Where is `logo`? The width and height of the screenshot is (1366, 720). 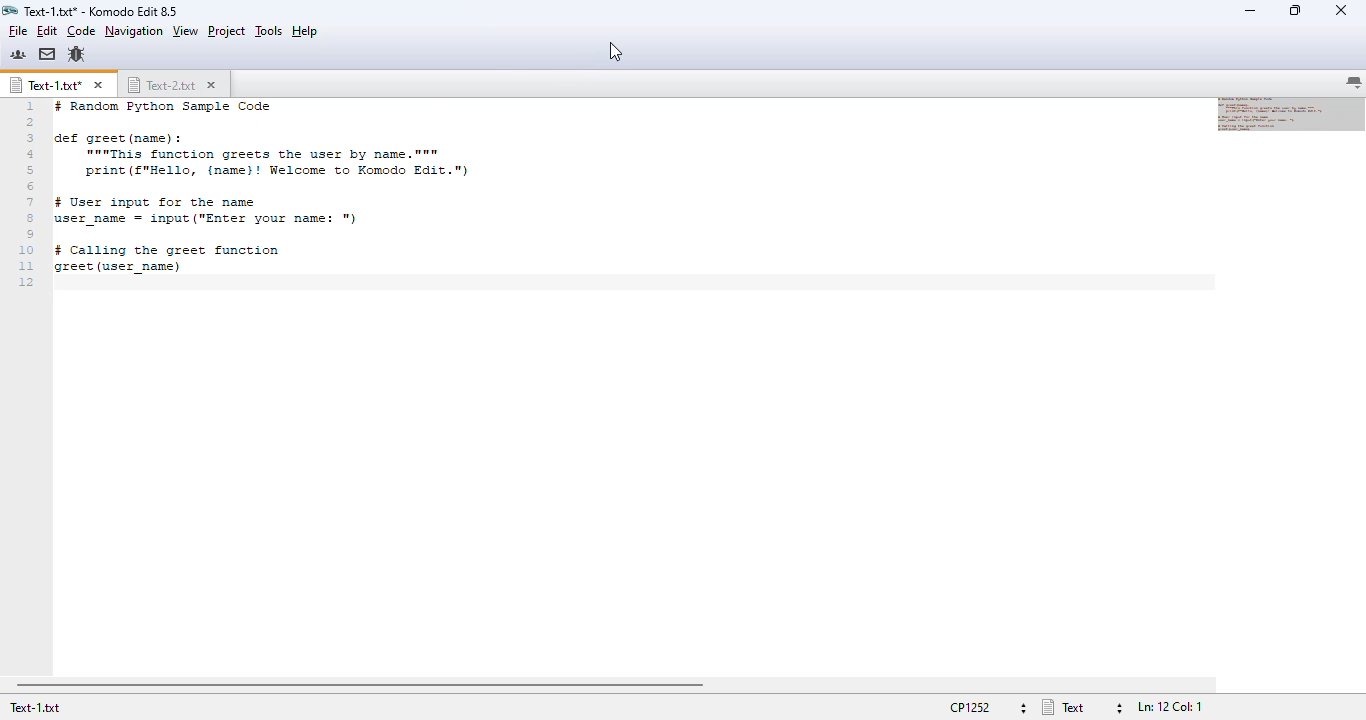
logo is located at coordinates (9, 11).